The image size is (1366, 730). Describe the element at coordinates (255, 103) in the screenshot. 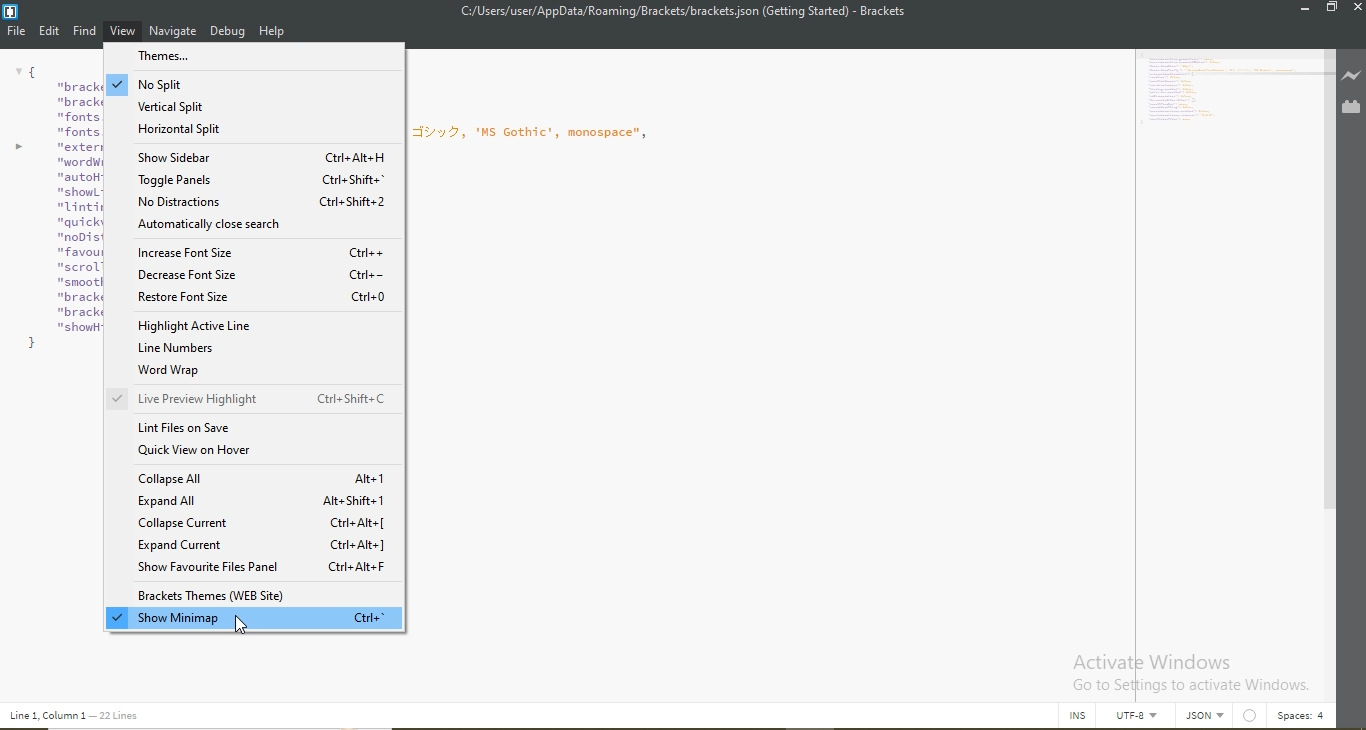

I see `vertical split` at that location.